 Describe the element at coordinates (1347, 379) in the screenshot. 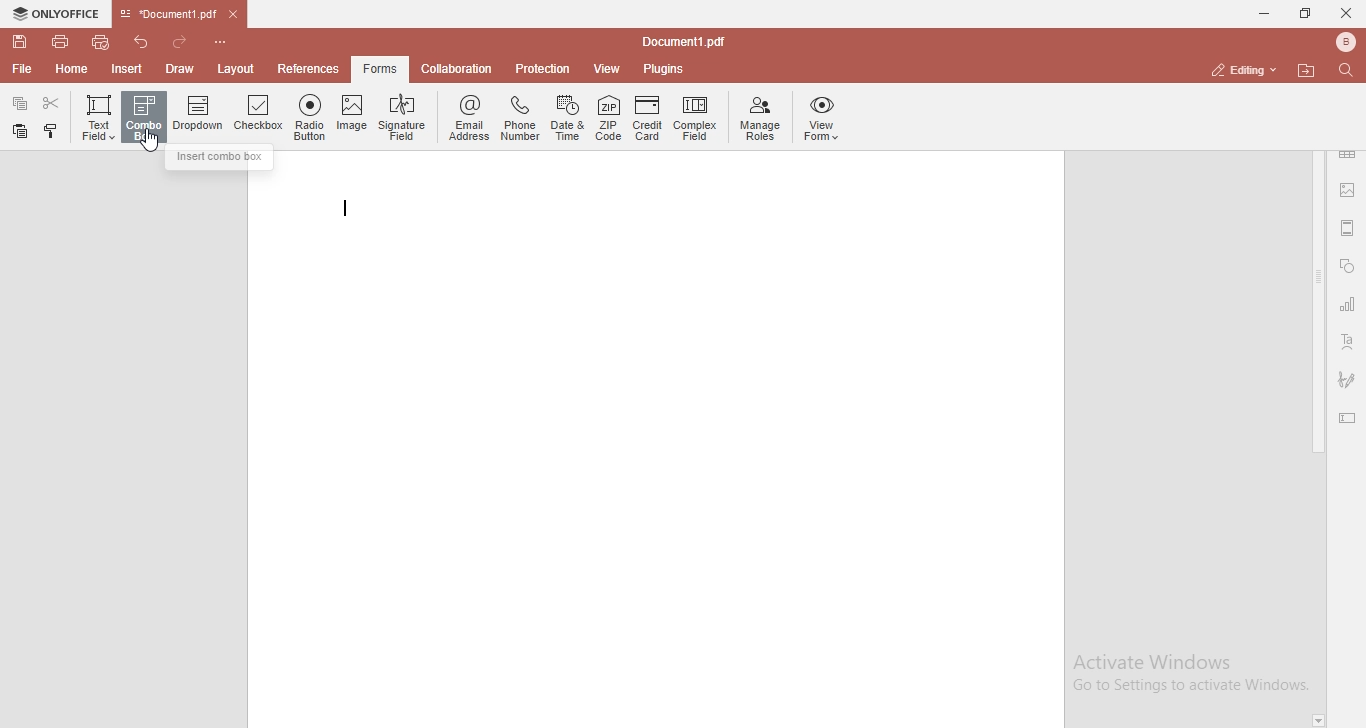

I see `signature` at that location.